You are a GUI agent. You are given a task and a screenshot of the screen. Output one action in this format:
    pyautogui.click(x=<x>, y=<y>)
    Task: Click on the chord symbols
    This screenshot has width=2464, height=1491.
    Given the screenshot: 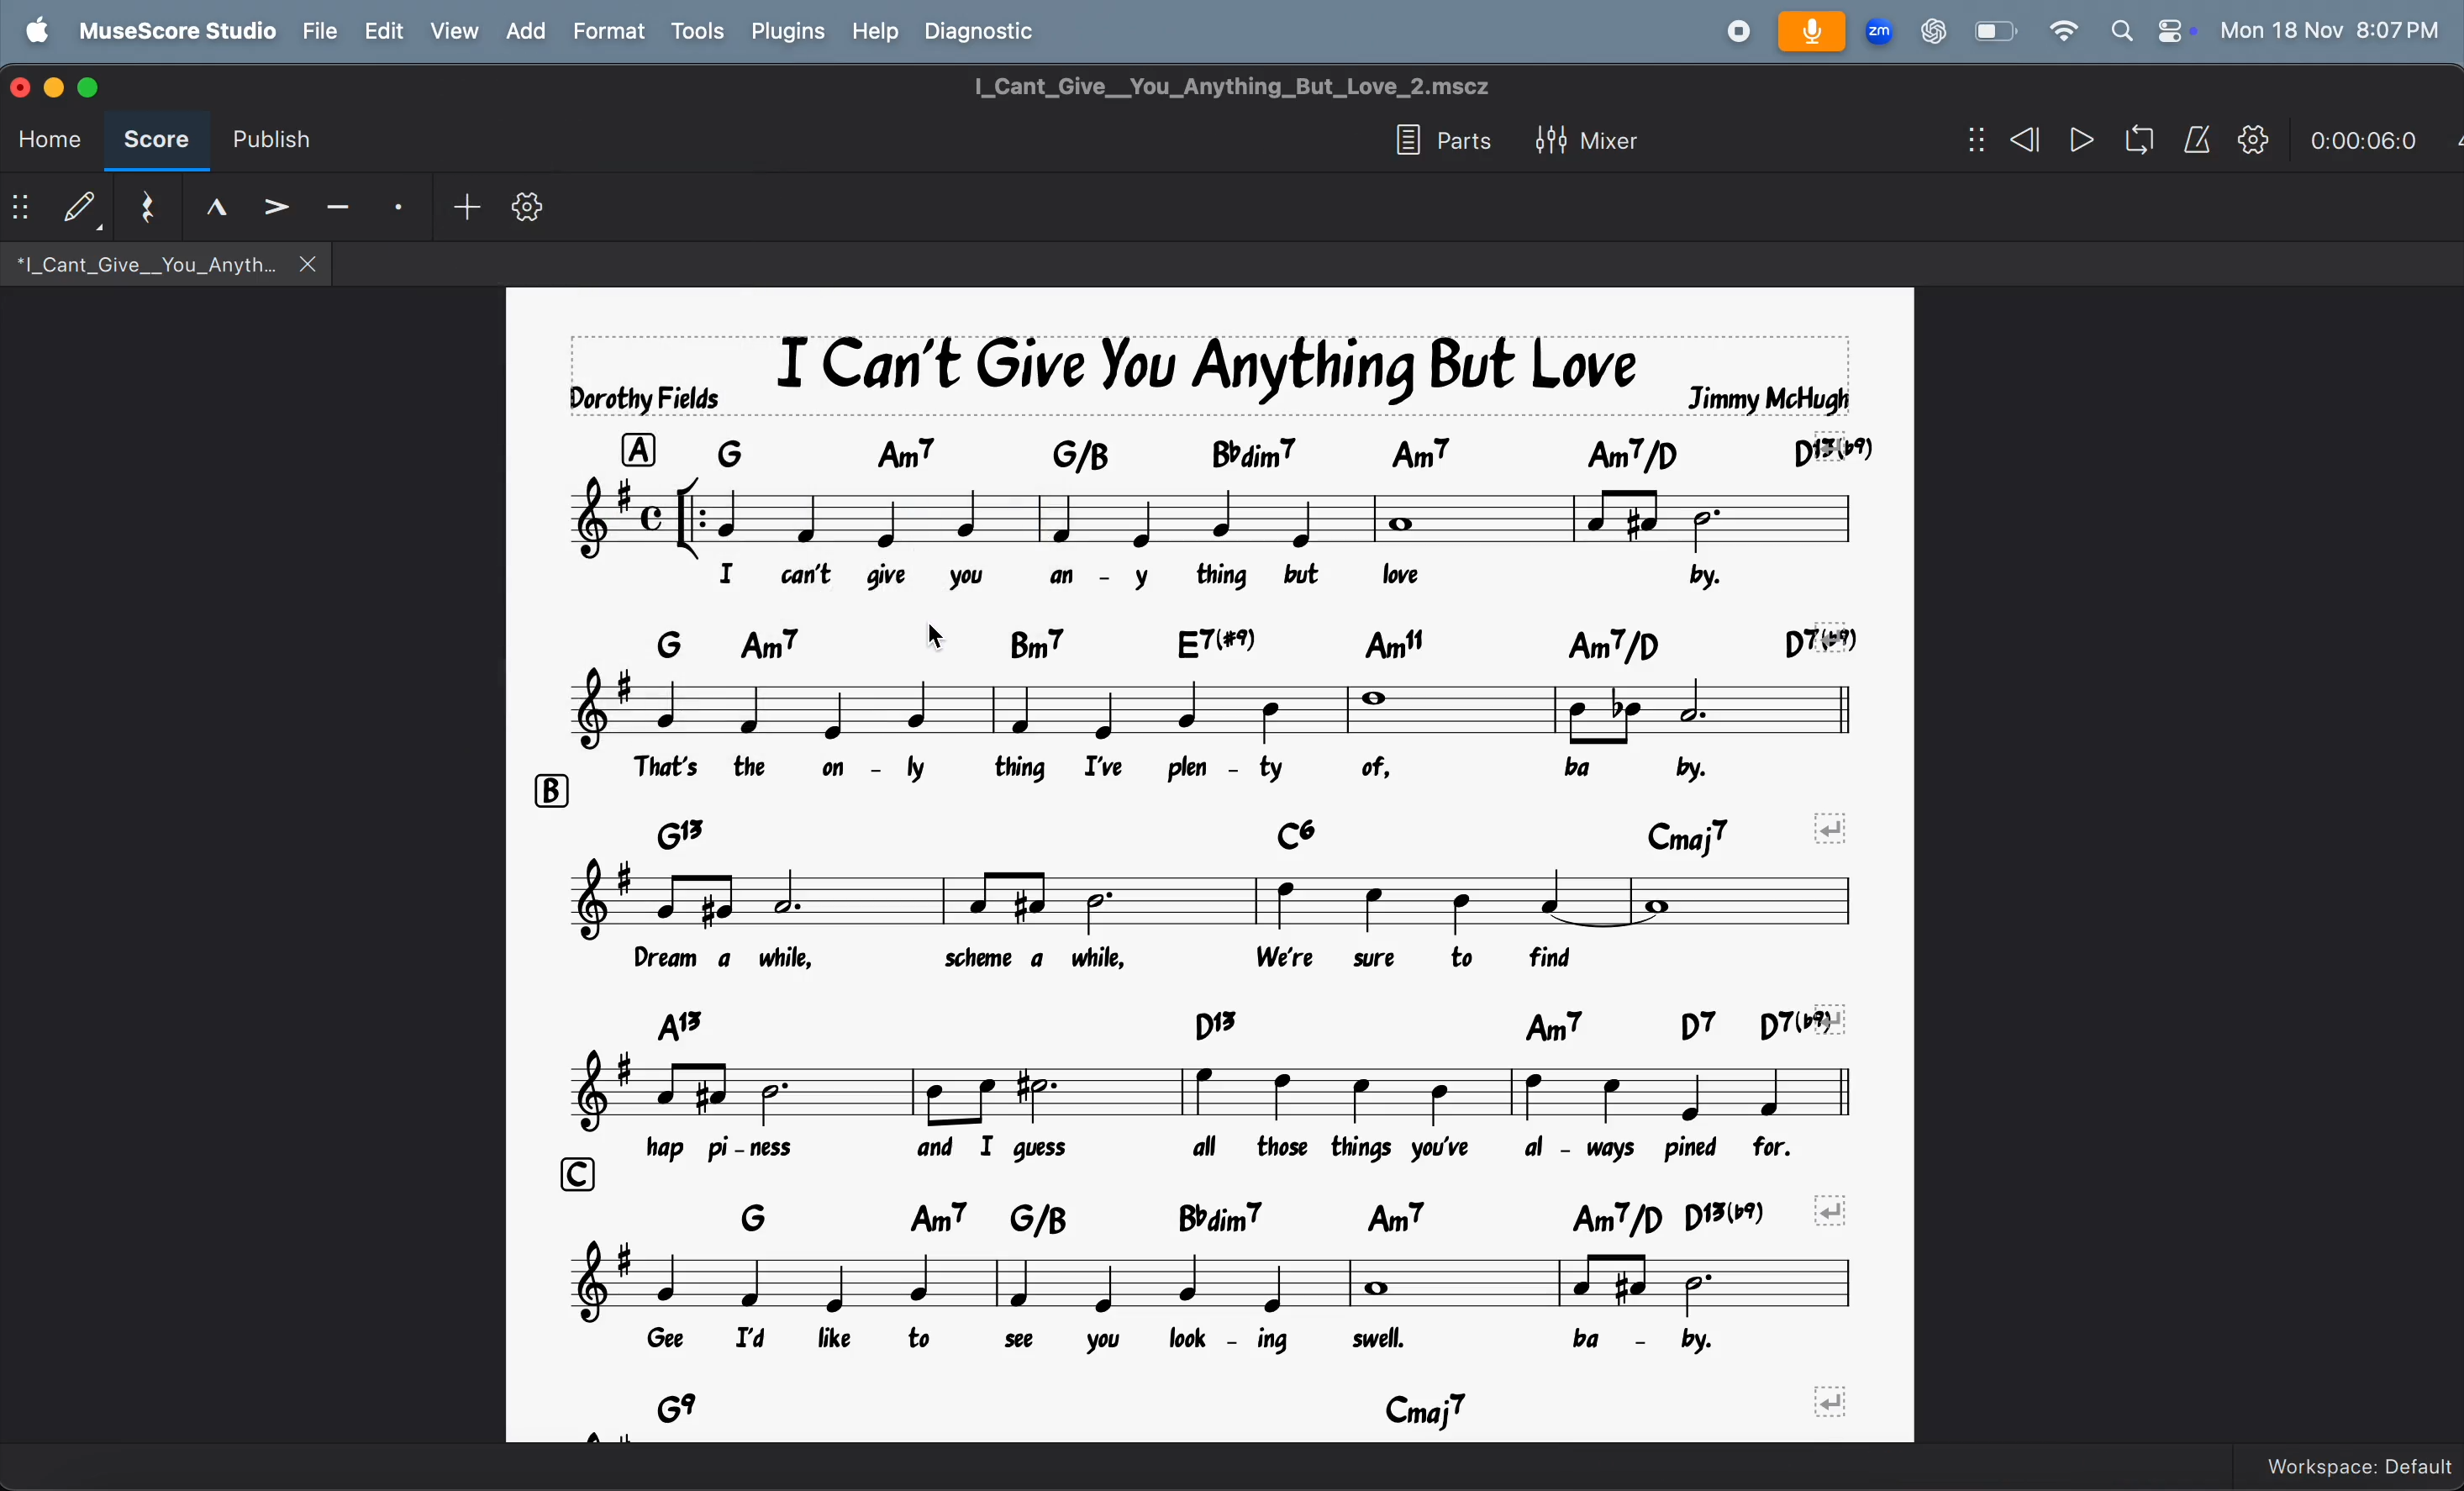 What is the action you would take?
    pyautogui.click(x=1226, y=1027)
    